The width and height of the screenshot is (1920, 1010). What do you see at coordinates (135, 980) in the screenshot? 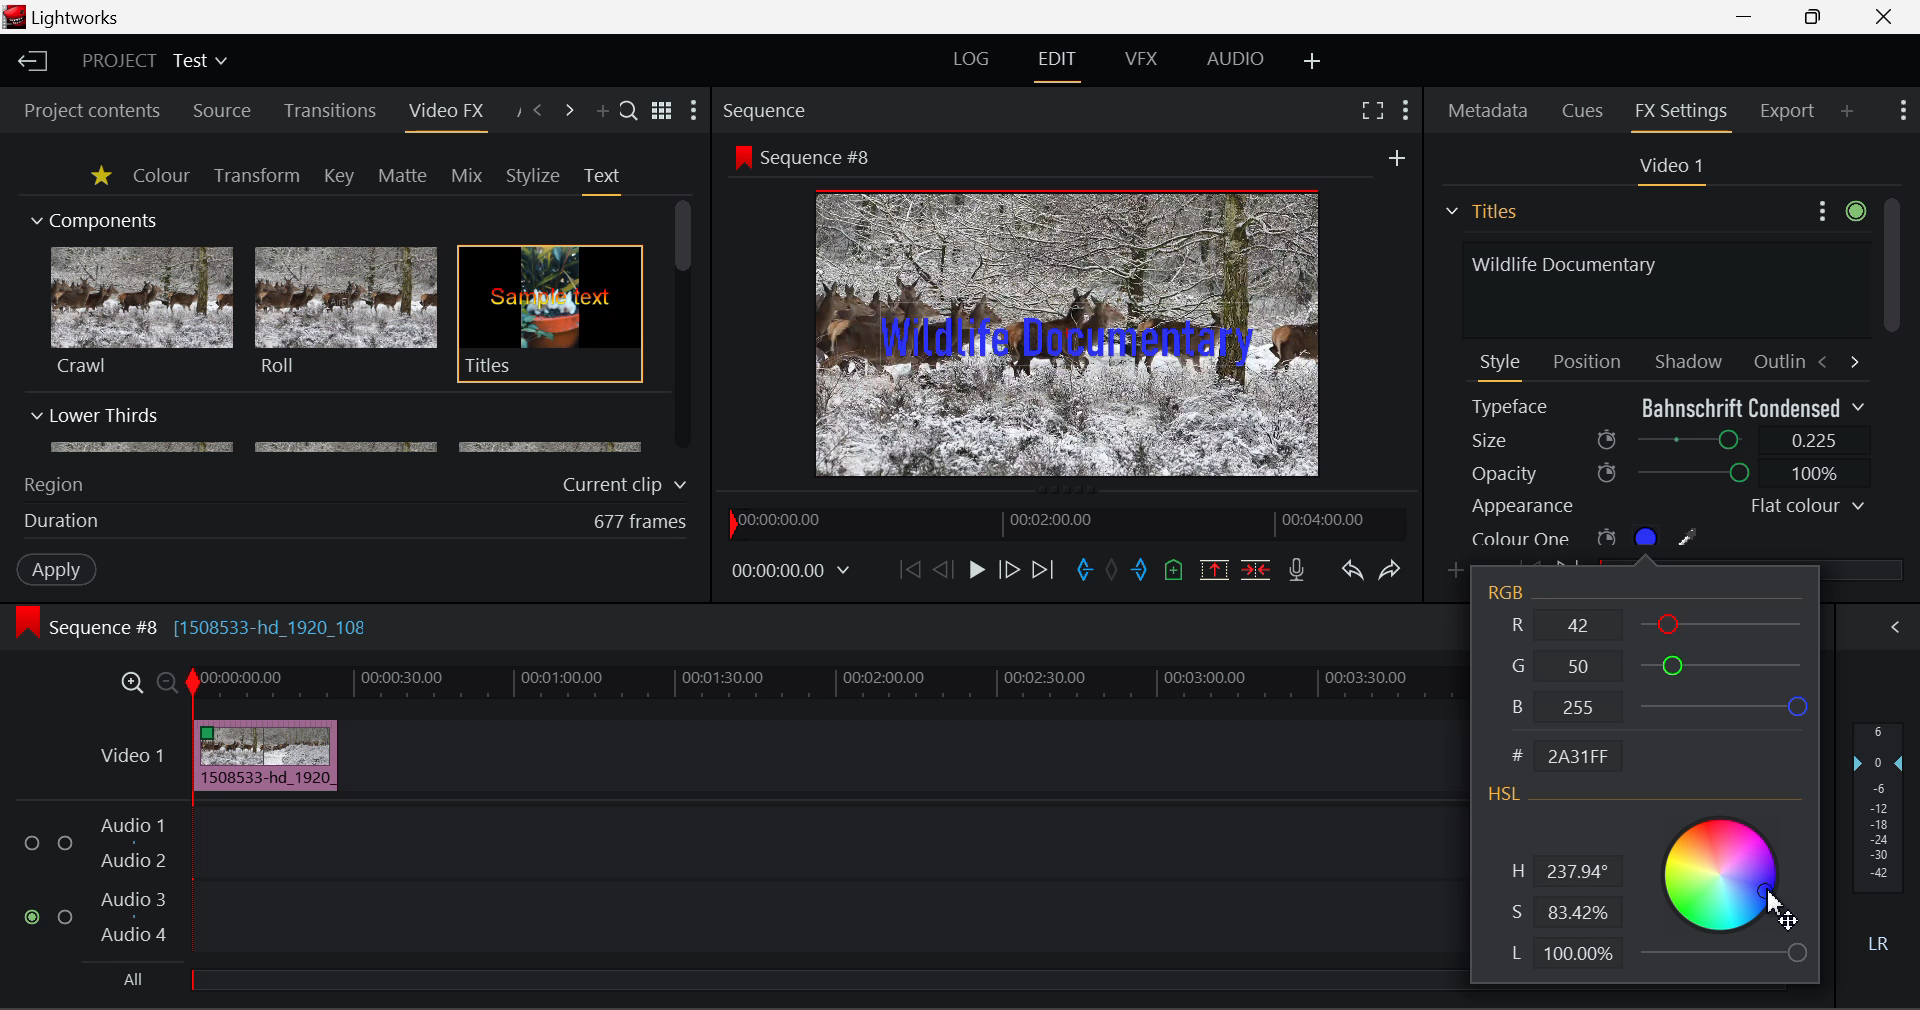
I see `All` at bounding box center [135, 980].